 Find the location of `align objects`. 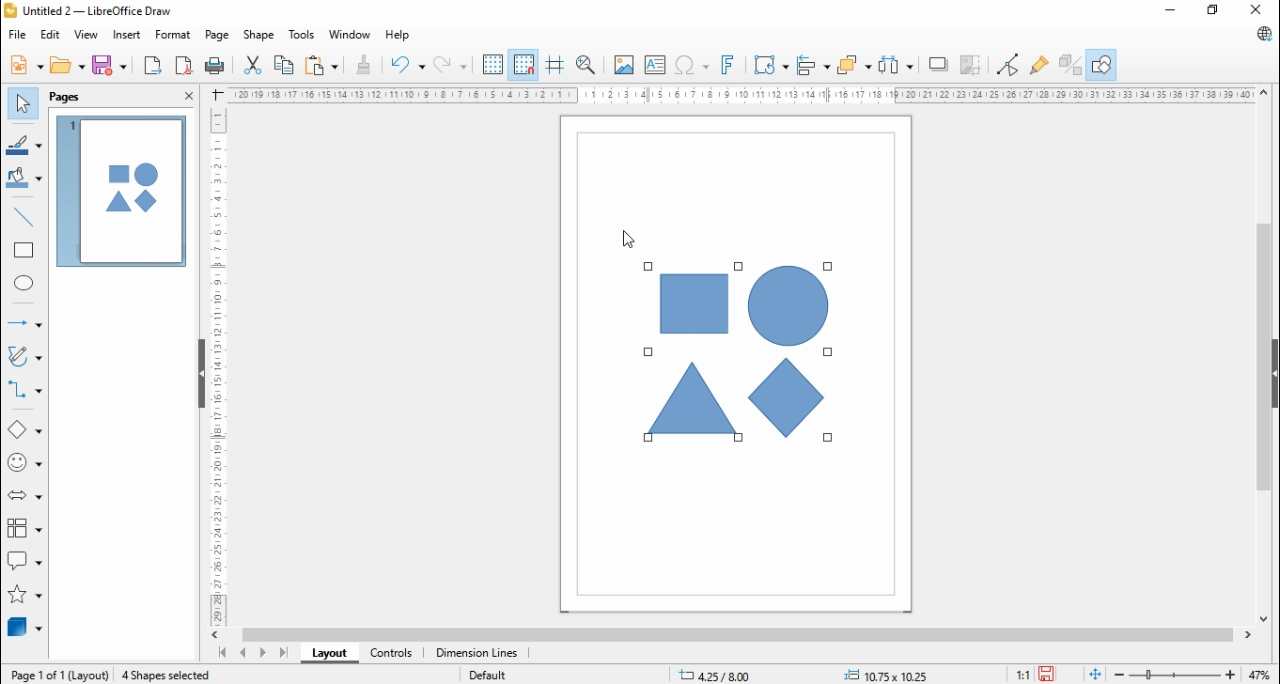

align objects is located at coordinates (811, 64).